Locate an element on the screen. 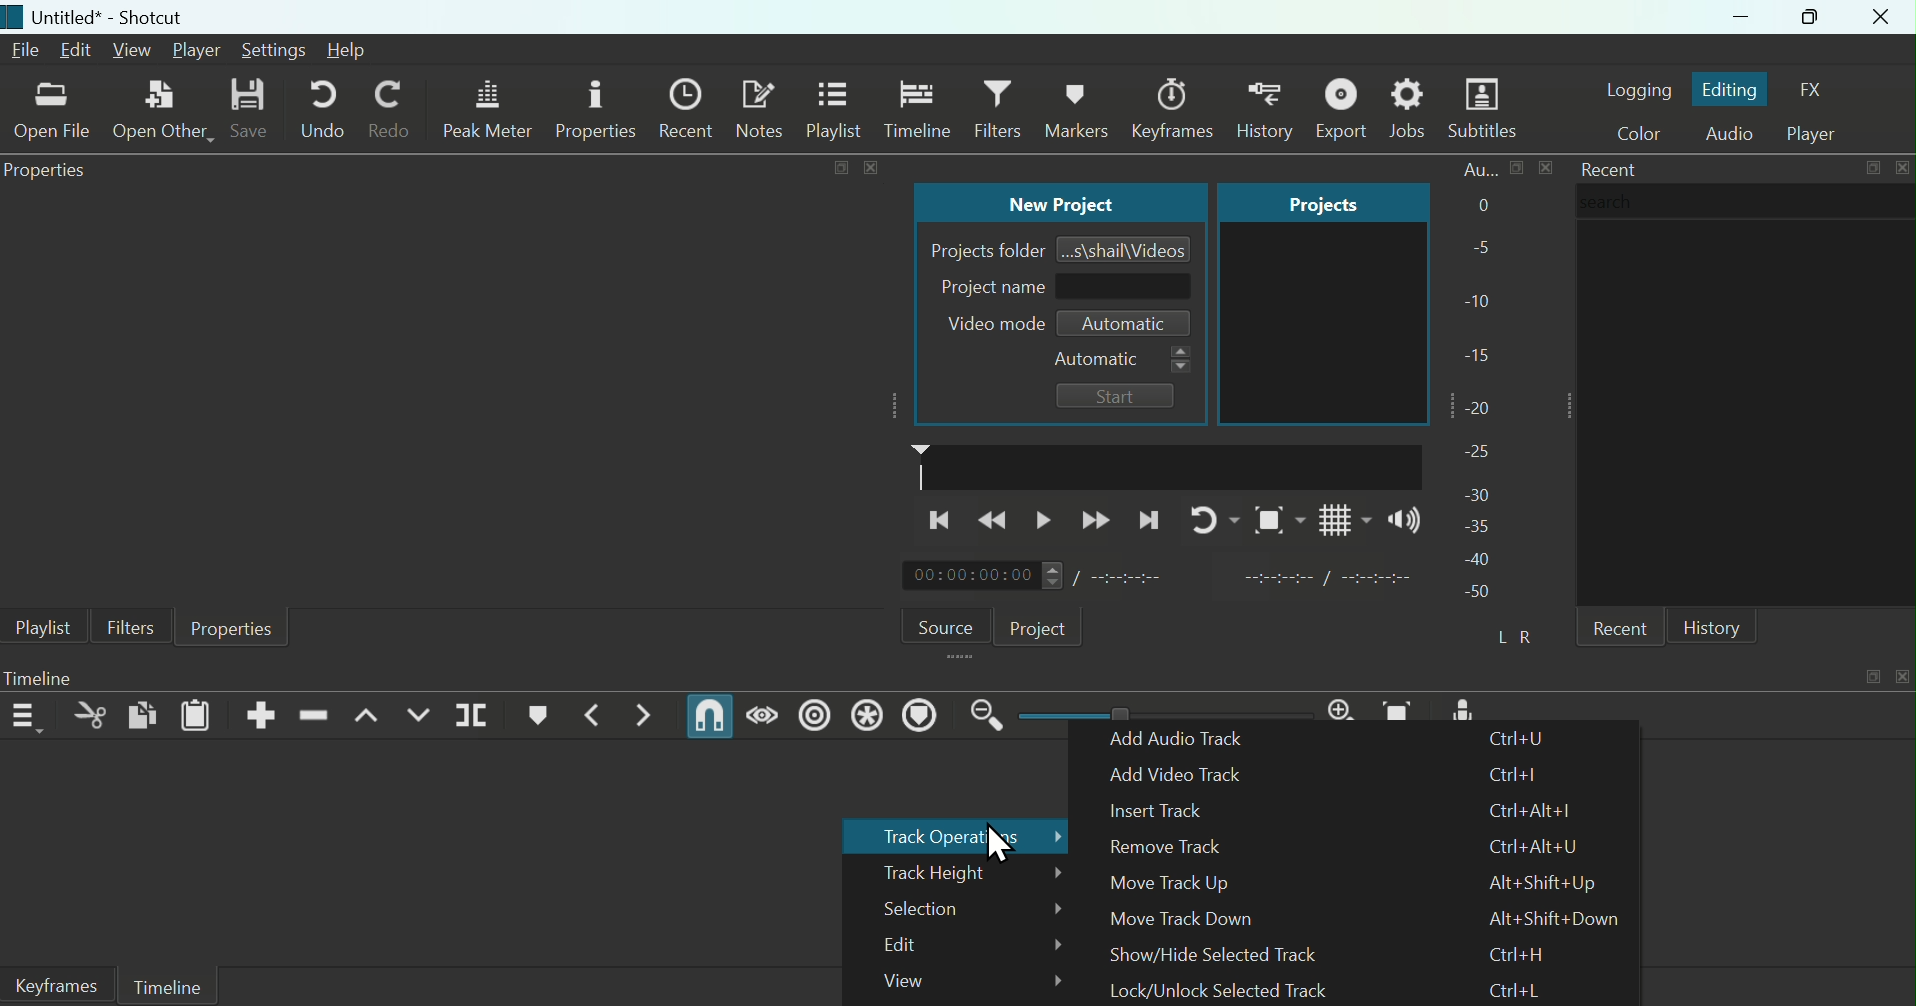 Image resolution: width=1916 pixels, height=1006 pixels. Add Audio Track is located at coordinates (1204, 742).